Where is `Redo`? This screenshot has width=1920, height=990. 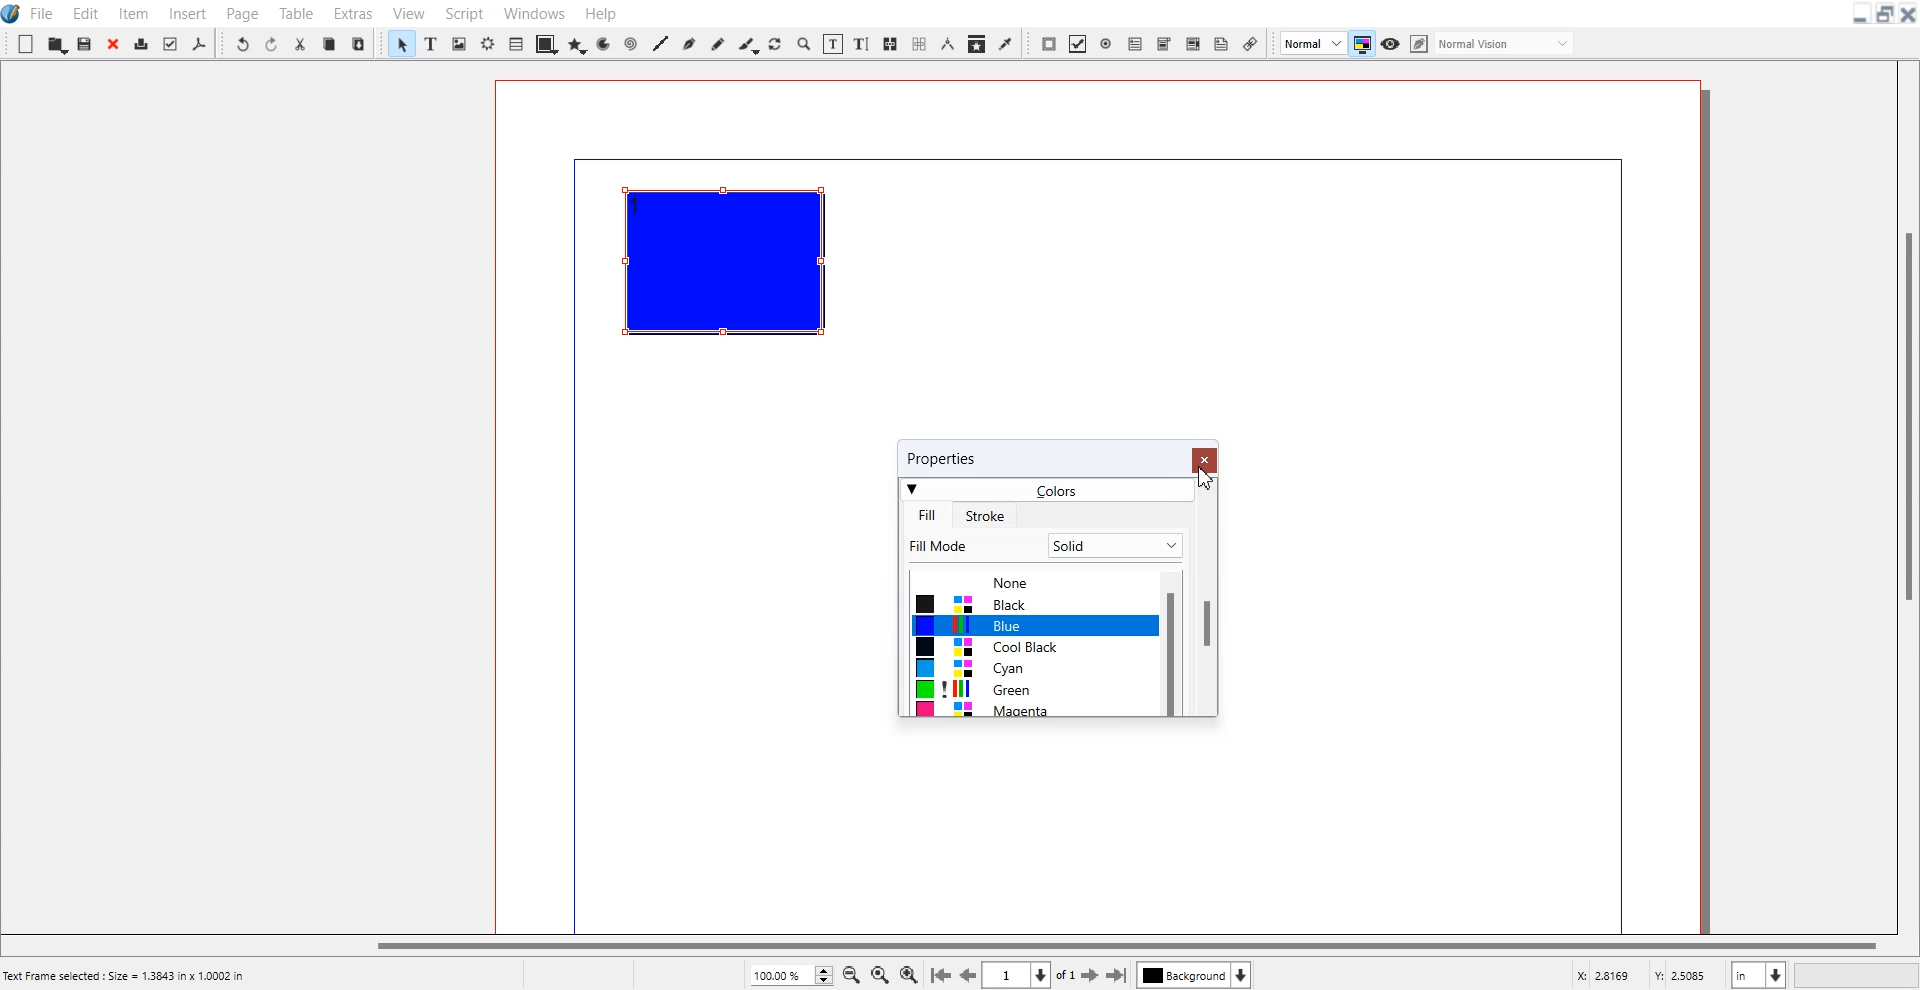
Redo is located at coordinates (272, 42).